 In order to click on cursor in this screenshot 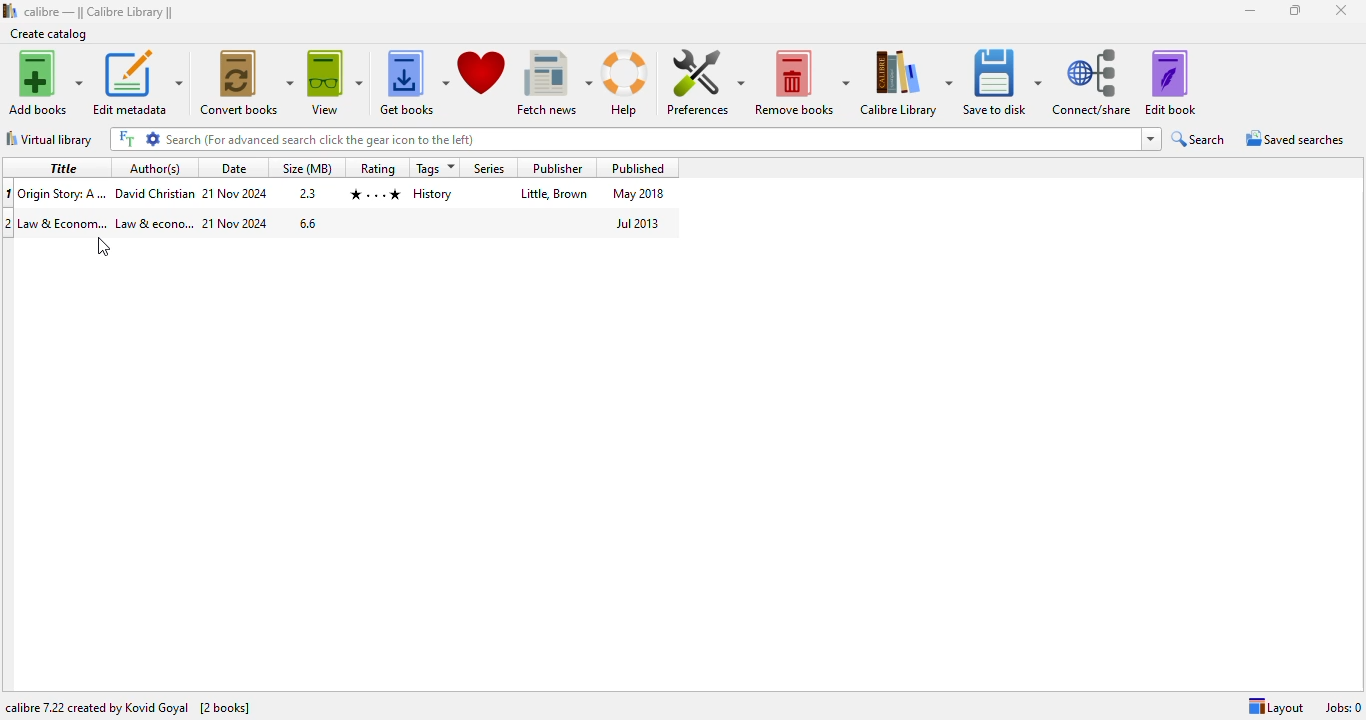, I will do `click(104, 246)`.